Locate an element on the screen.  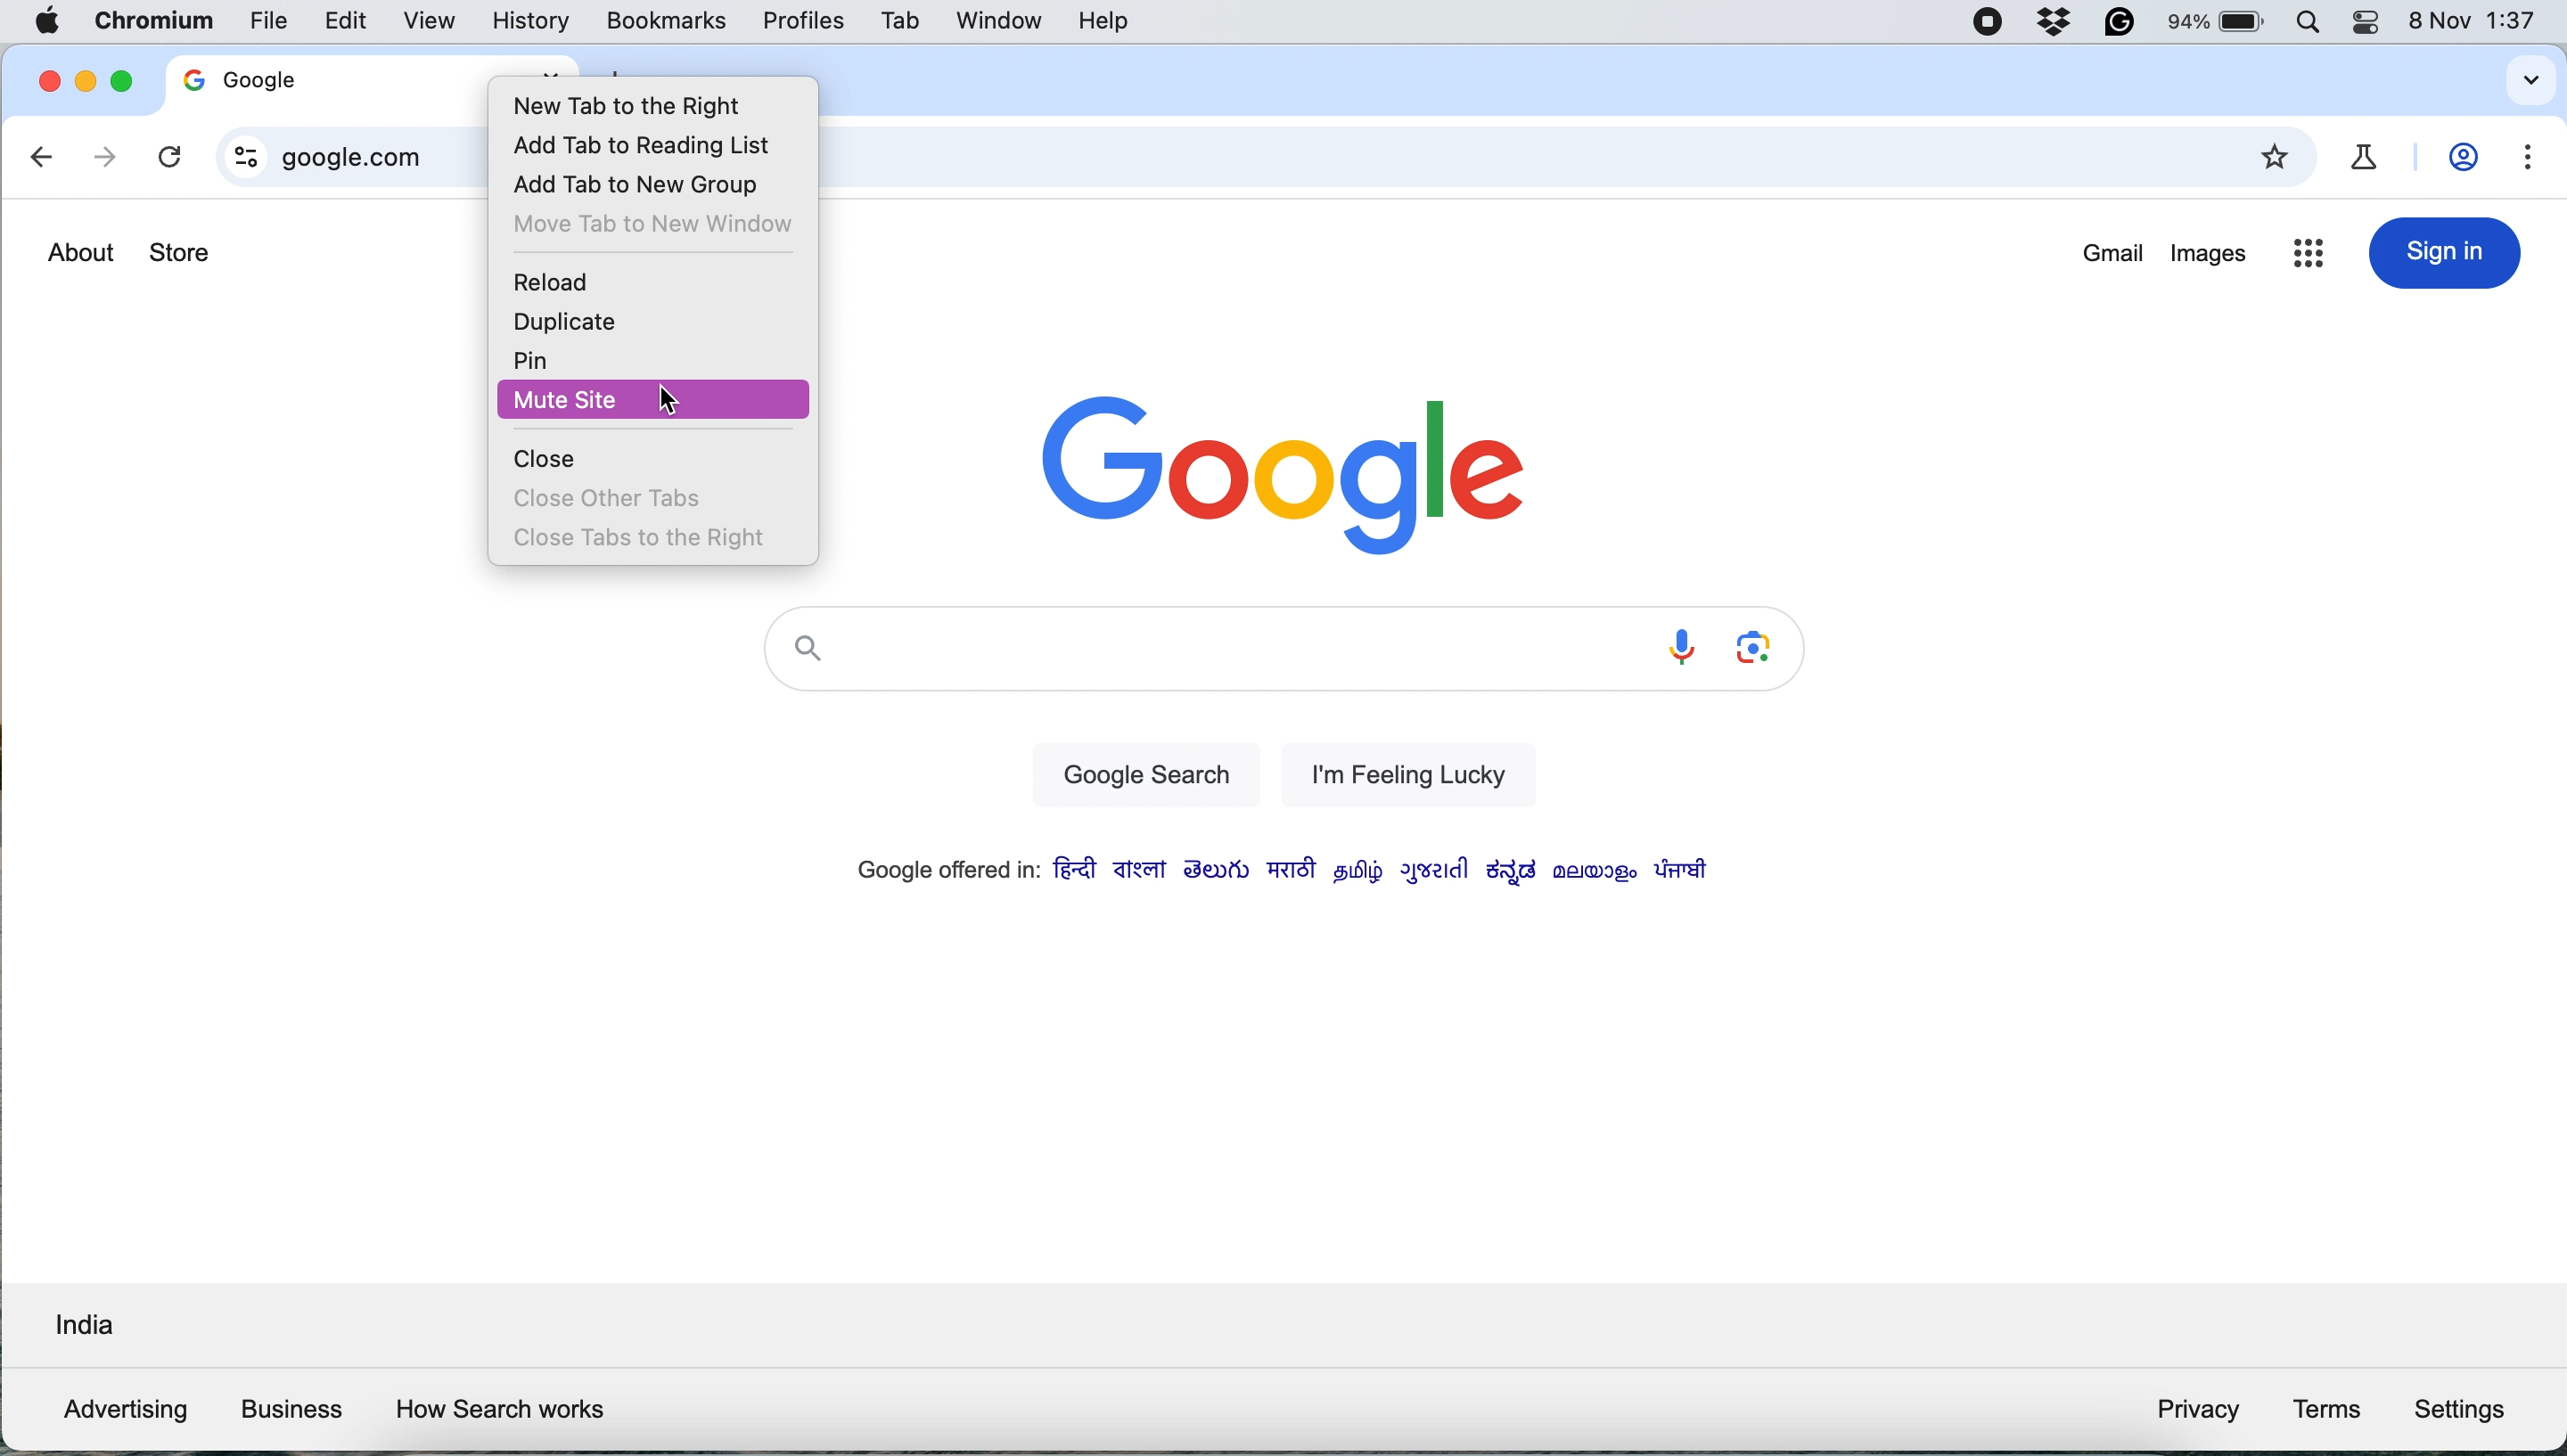
privacy is located at coordinates (2197, 1413).